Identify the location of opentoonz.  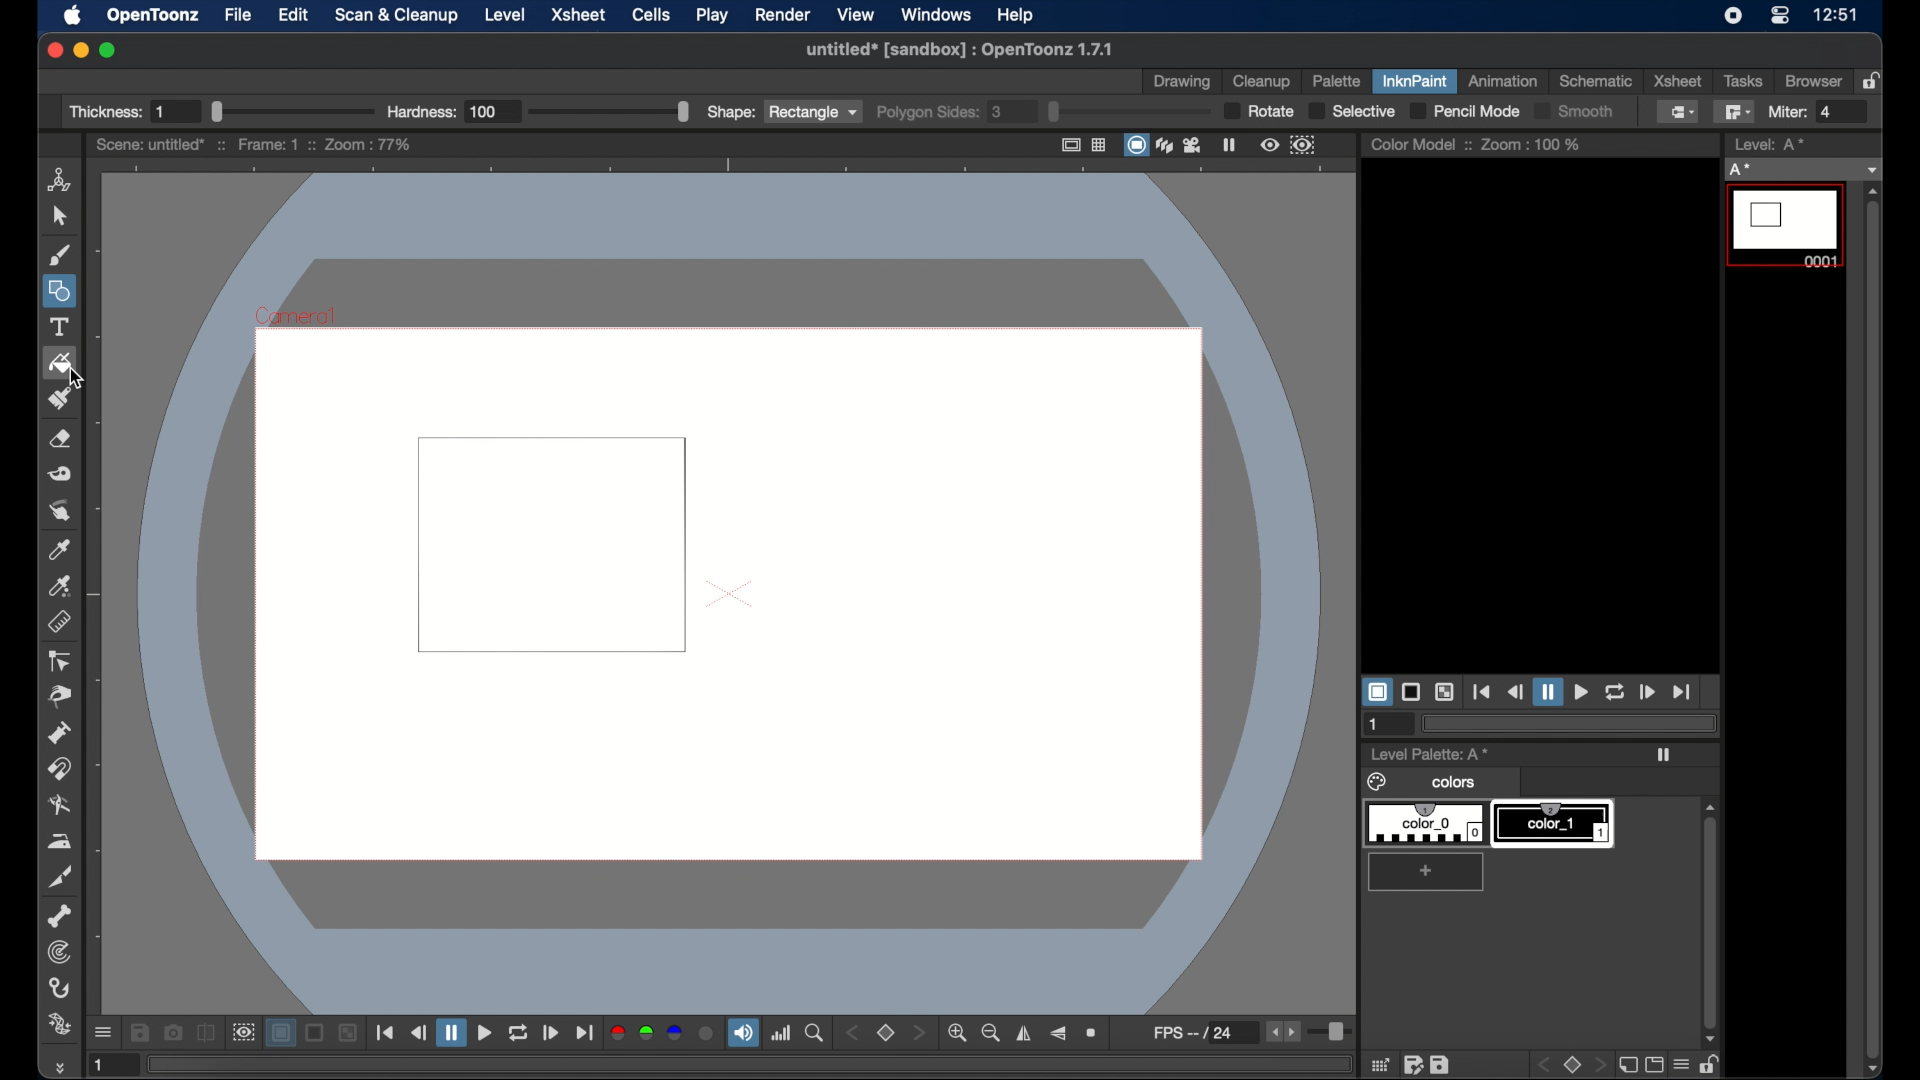
(154, 16).